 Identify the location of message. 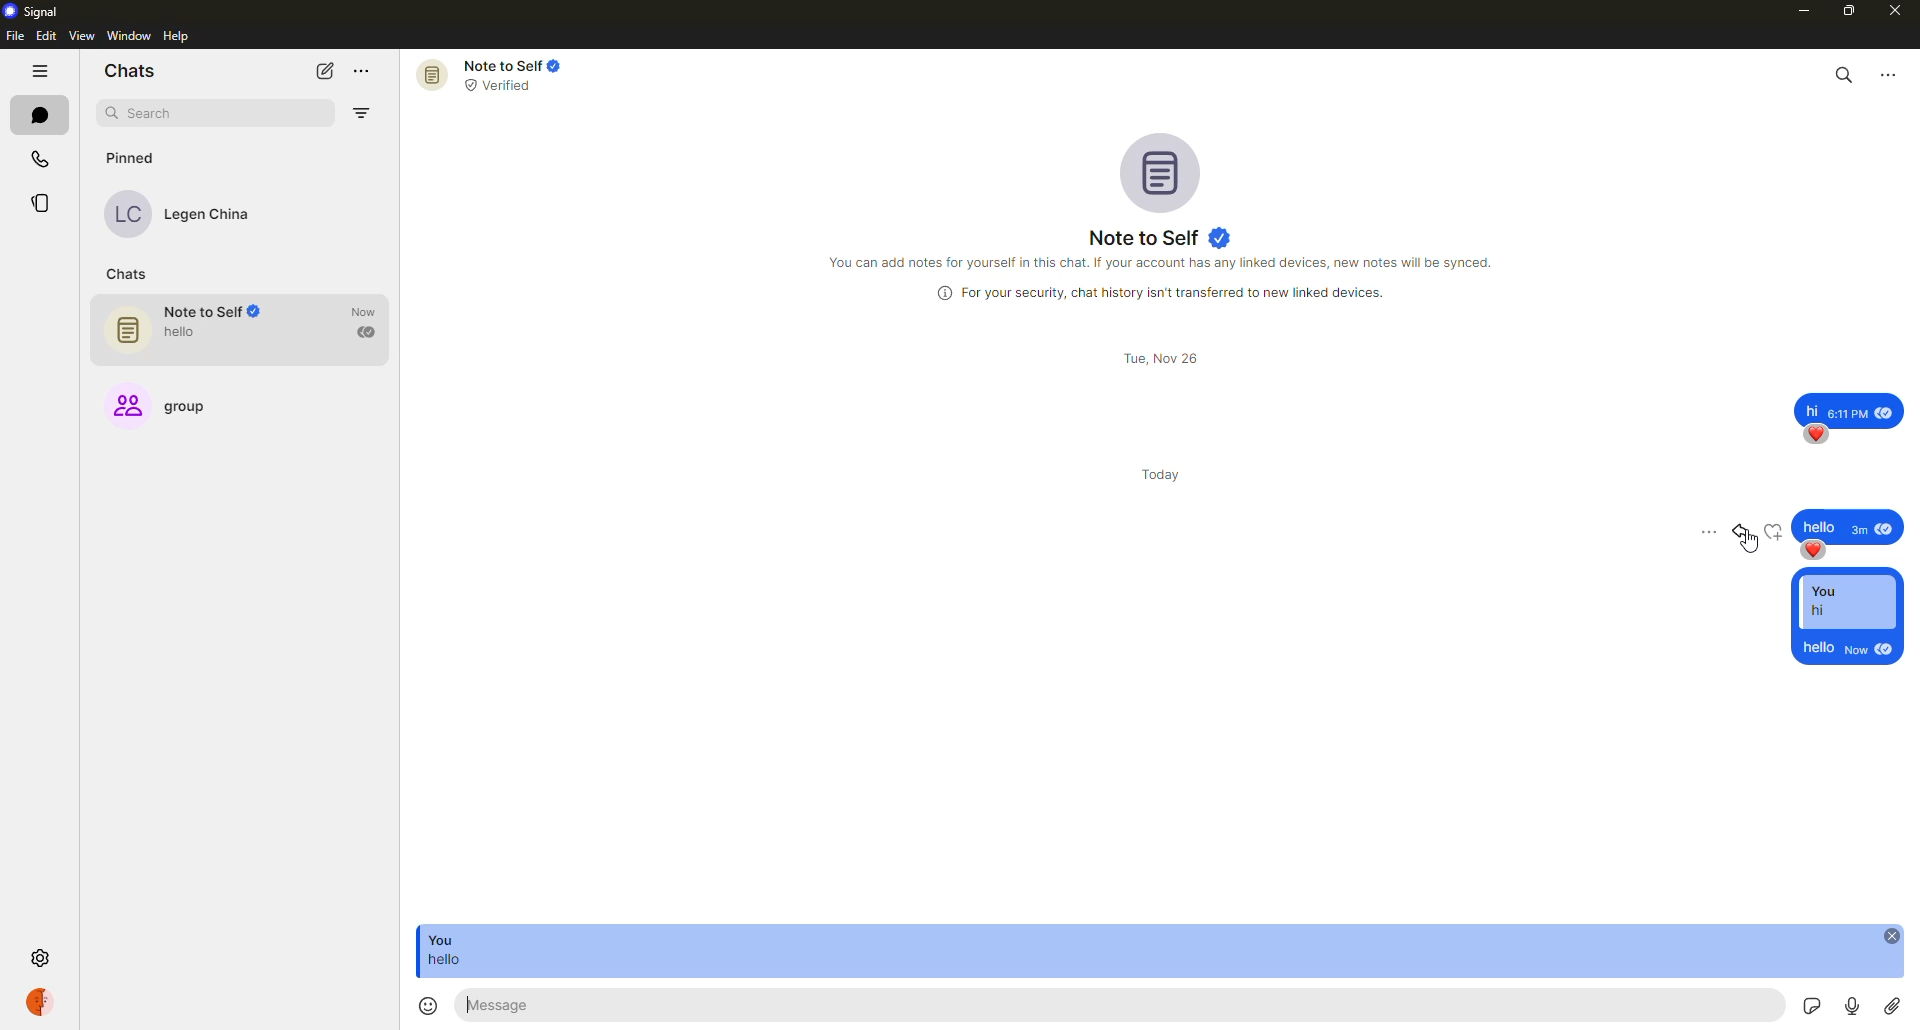
(1850, 408).